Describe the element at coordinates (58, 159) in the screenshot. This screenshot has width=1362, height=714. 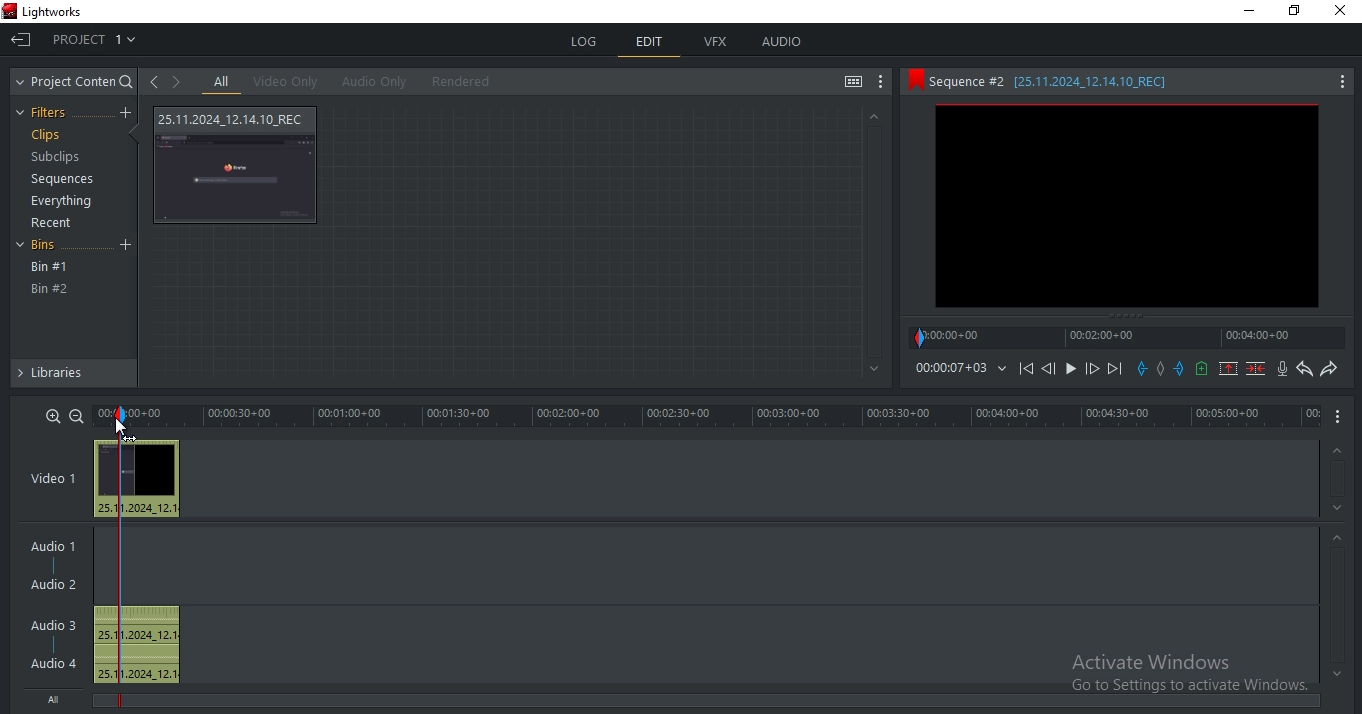
I see `subclips` at that location.